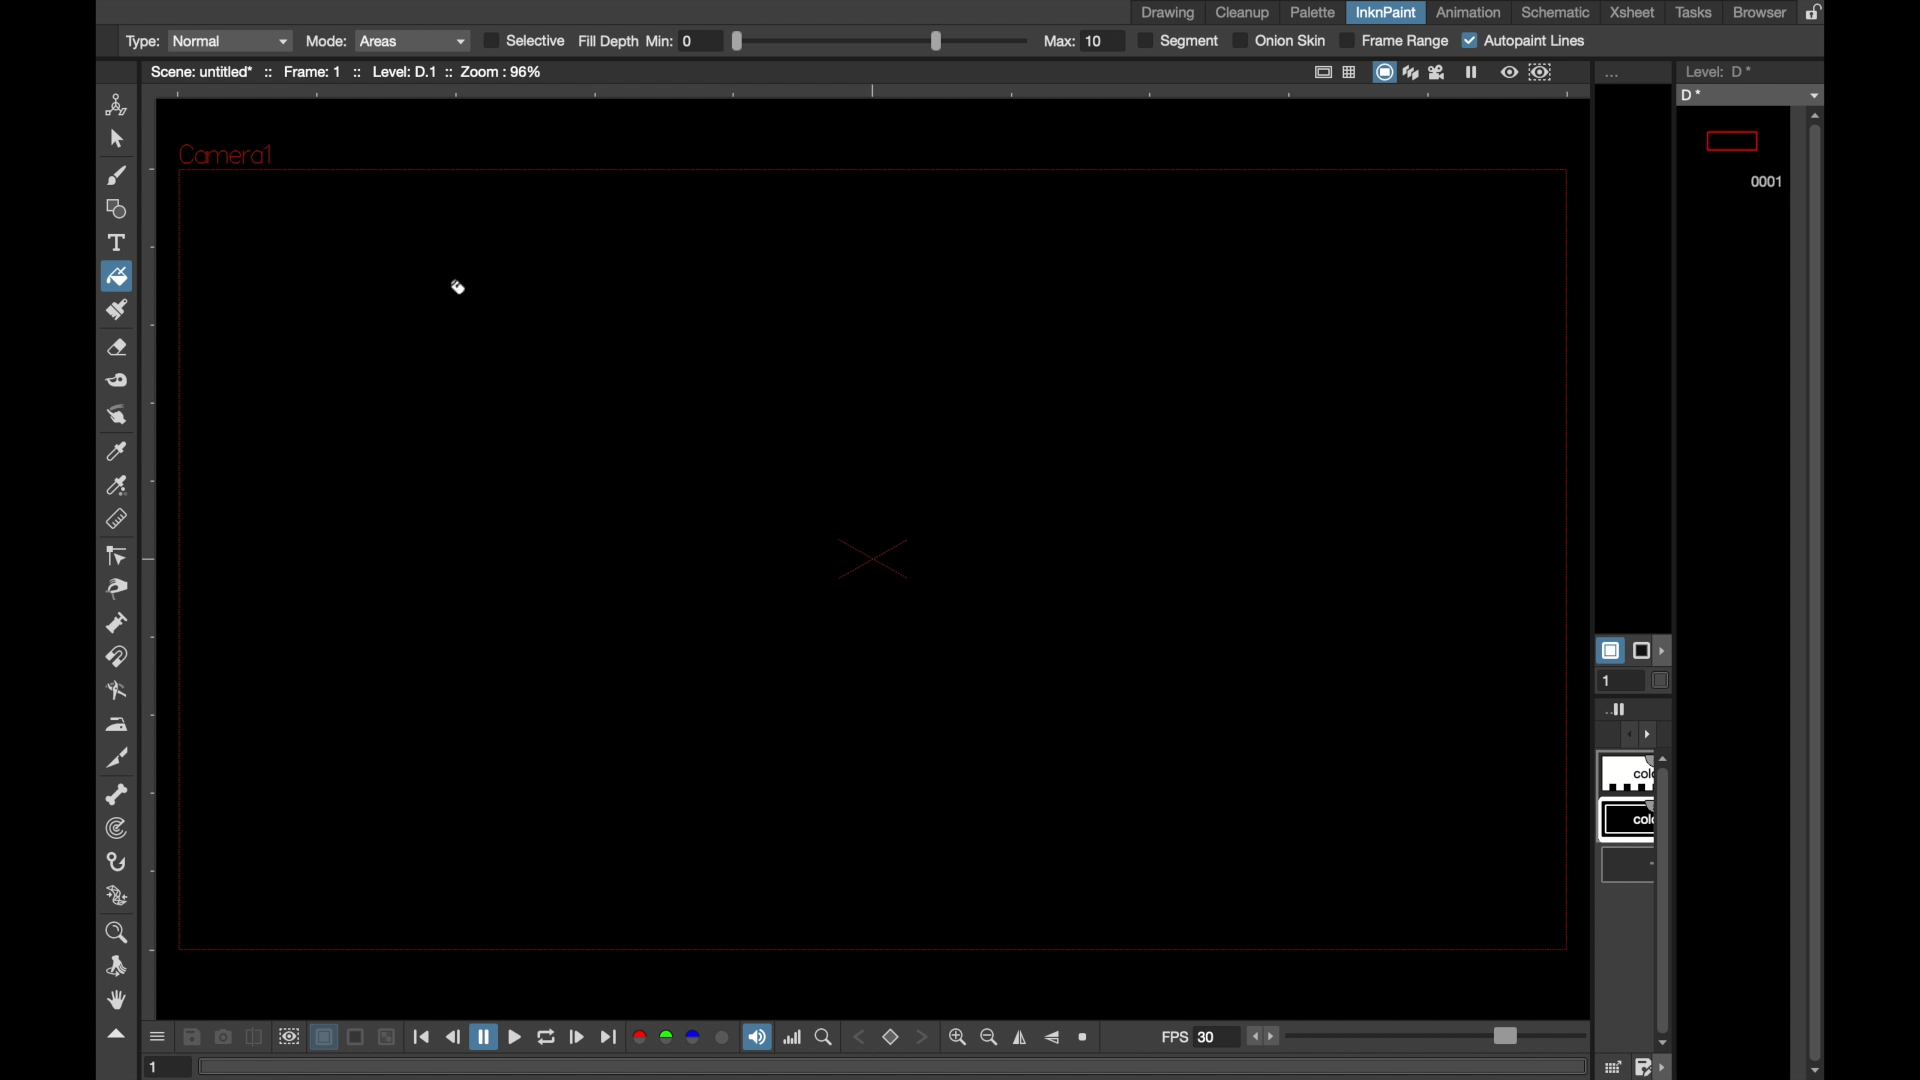 The height and width of the screenshot is (1080, 1920). I want to click on ruler tool, so click(115, 519).